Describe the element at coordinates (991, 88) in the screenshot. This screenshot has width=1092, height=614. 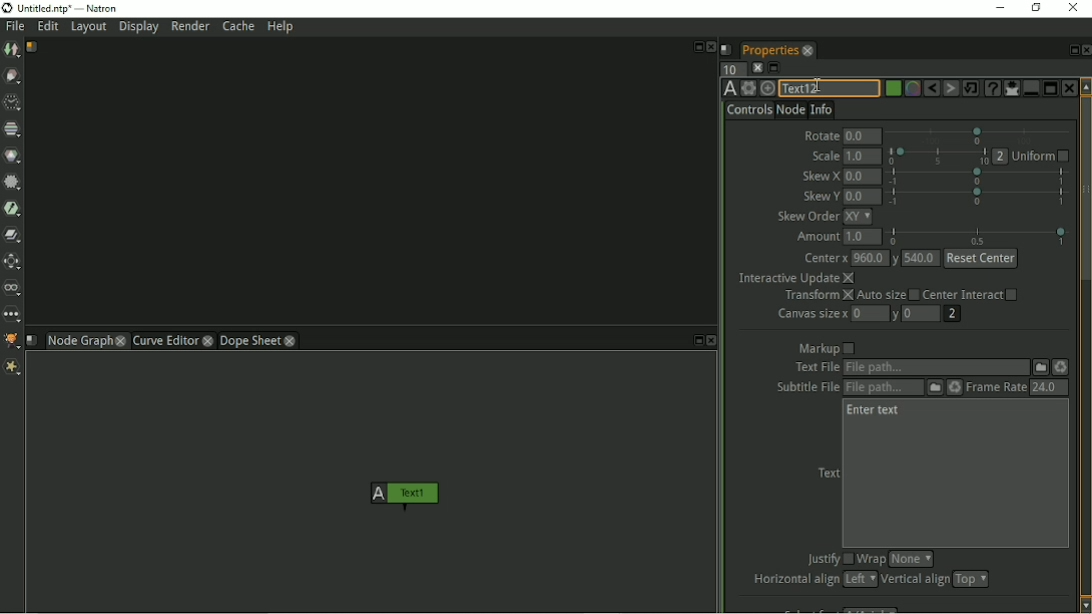
I see `Advanced text generator node` at that location.